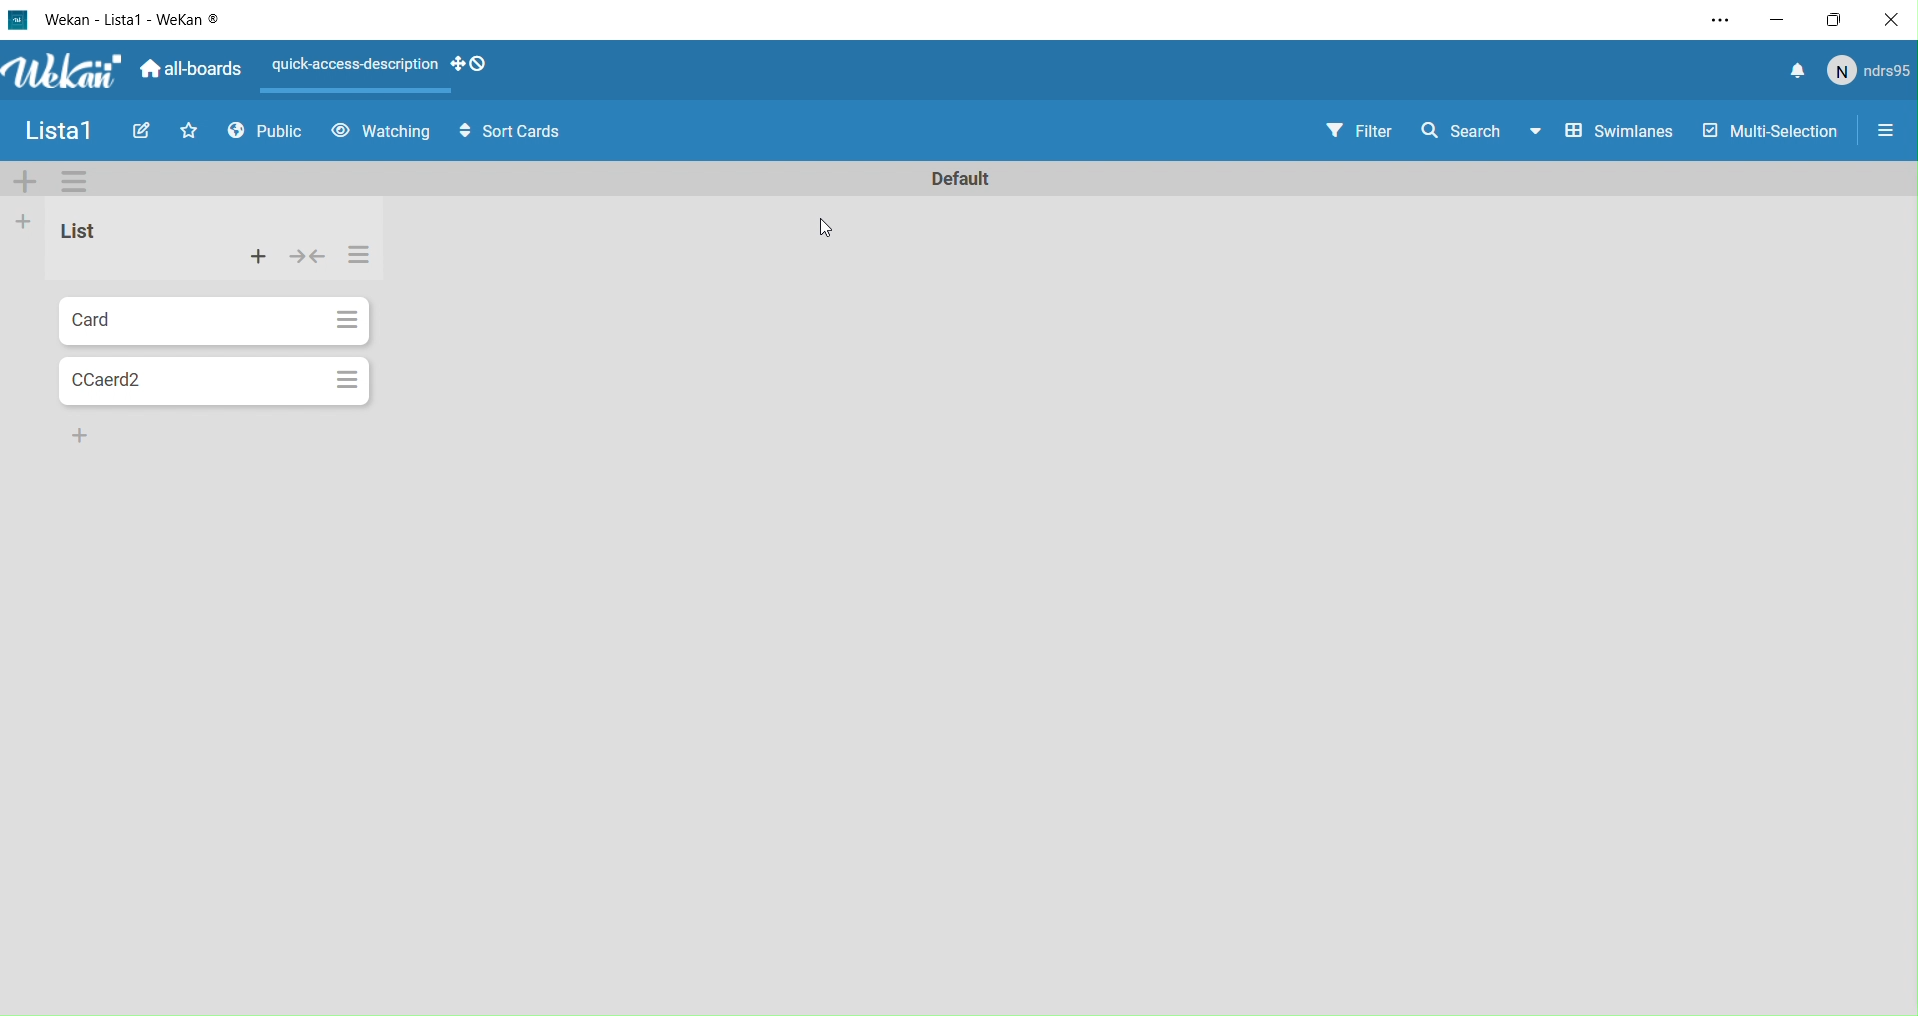  Describe the element at coordinates (345, 379) in the screenshot. I see `Options` at that location.